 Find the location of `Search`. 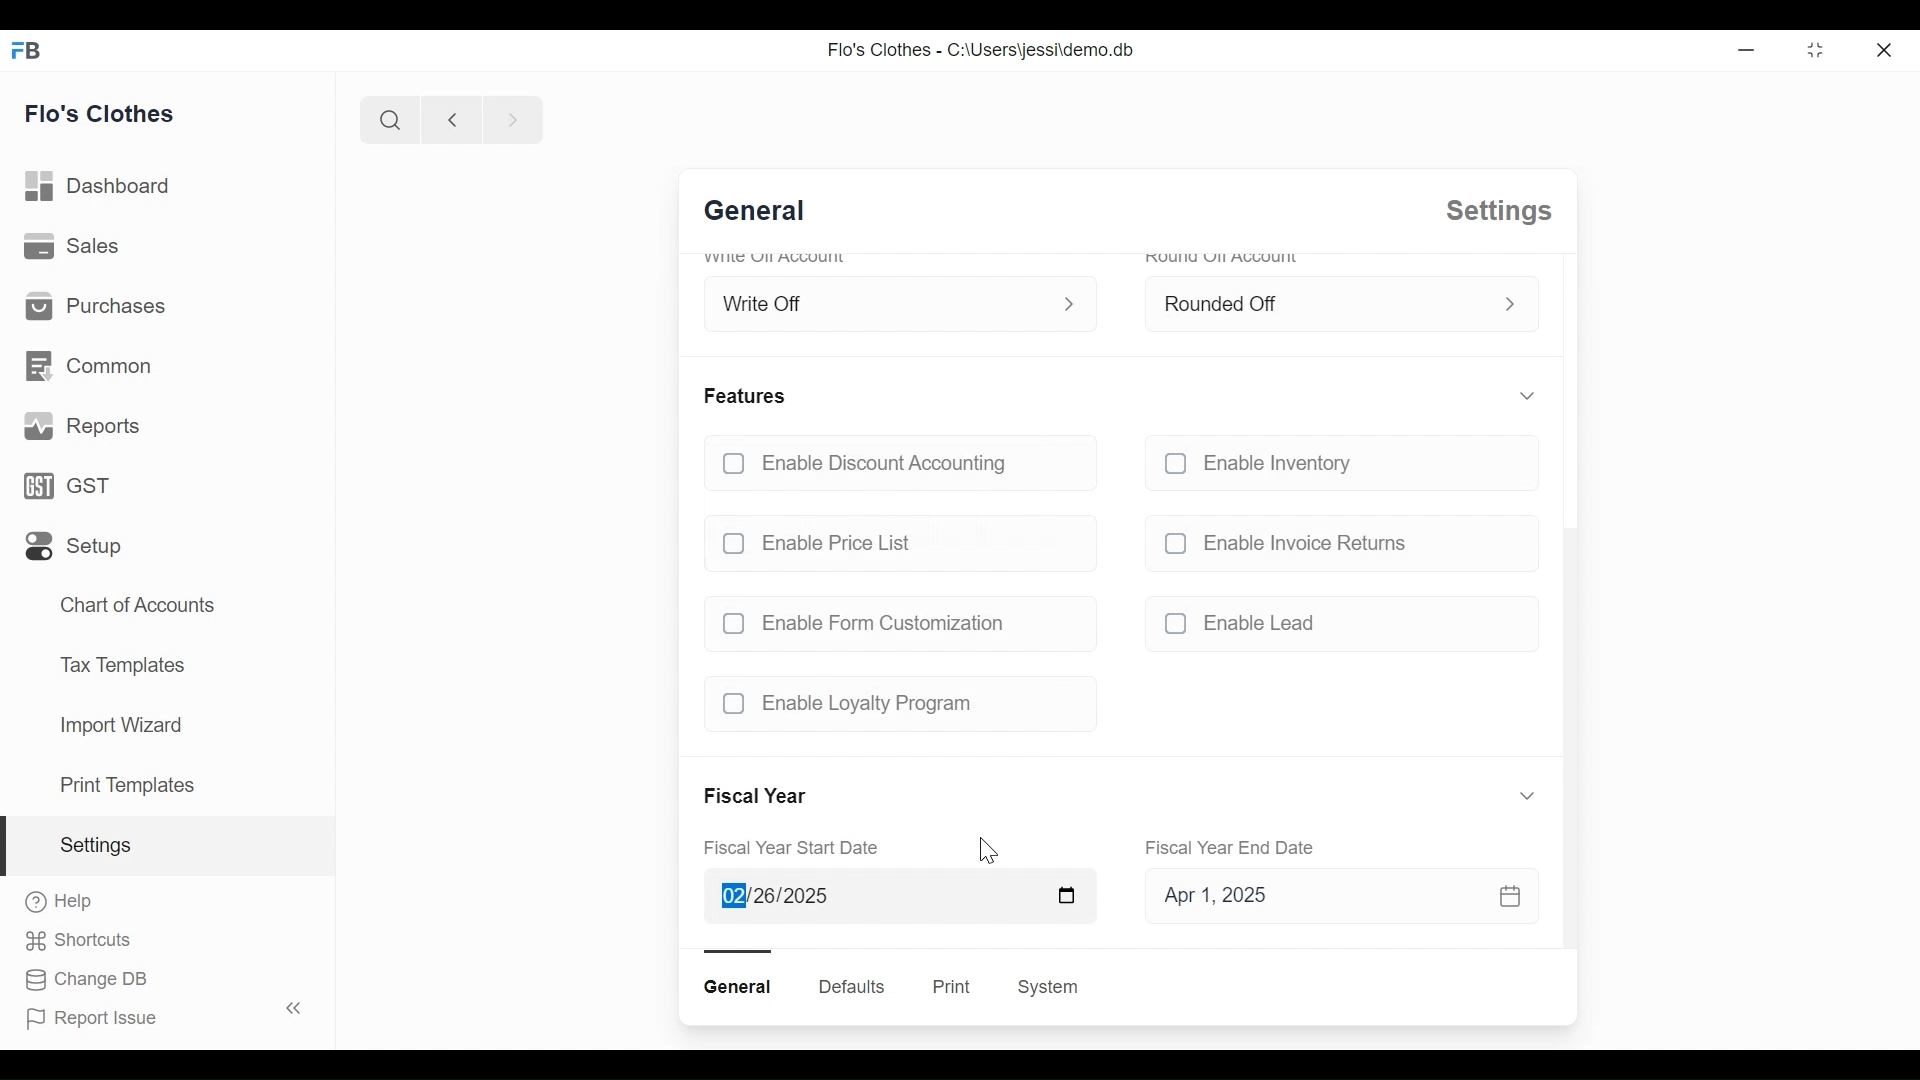

Search is located at coordinates (387, 120).